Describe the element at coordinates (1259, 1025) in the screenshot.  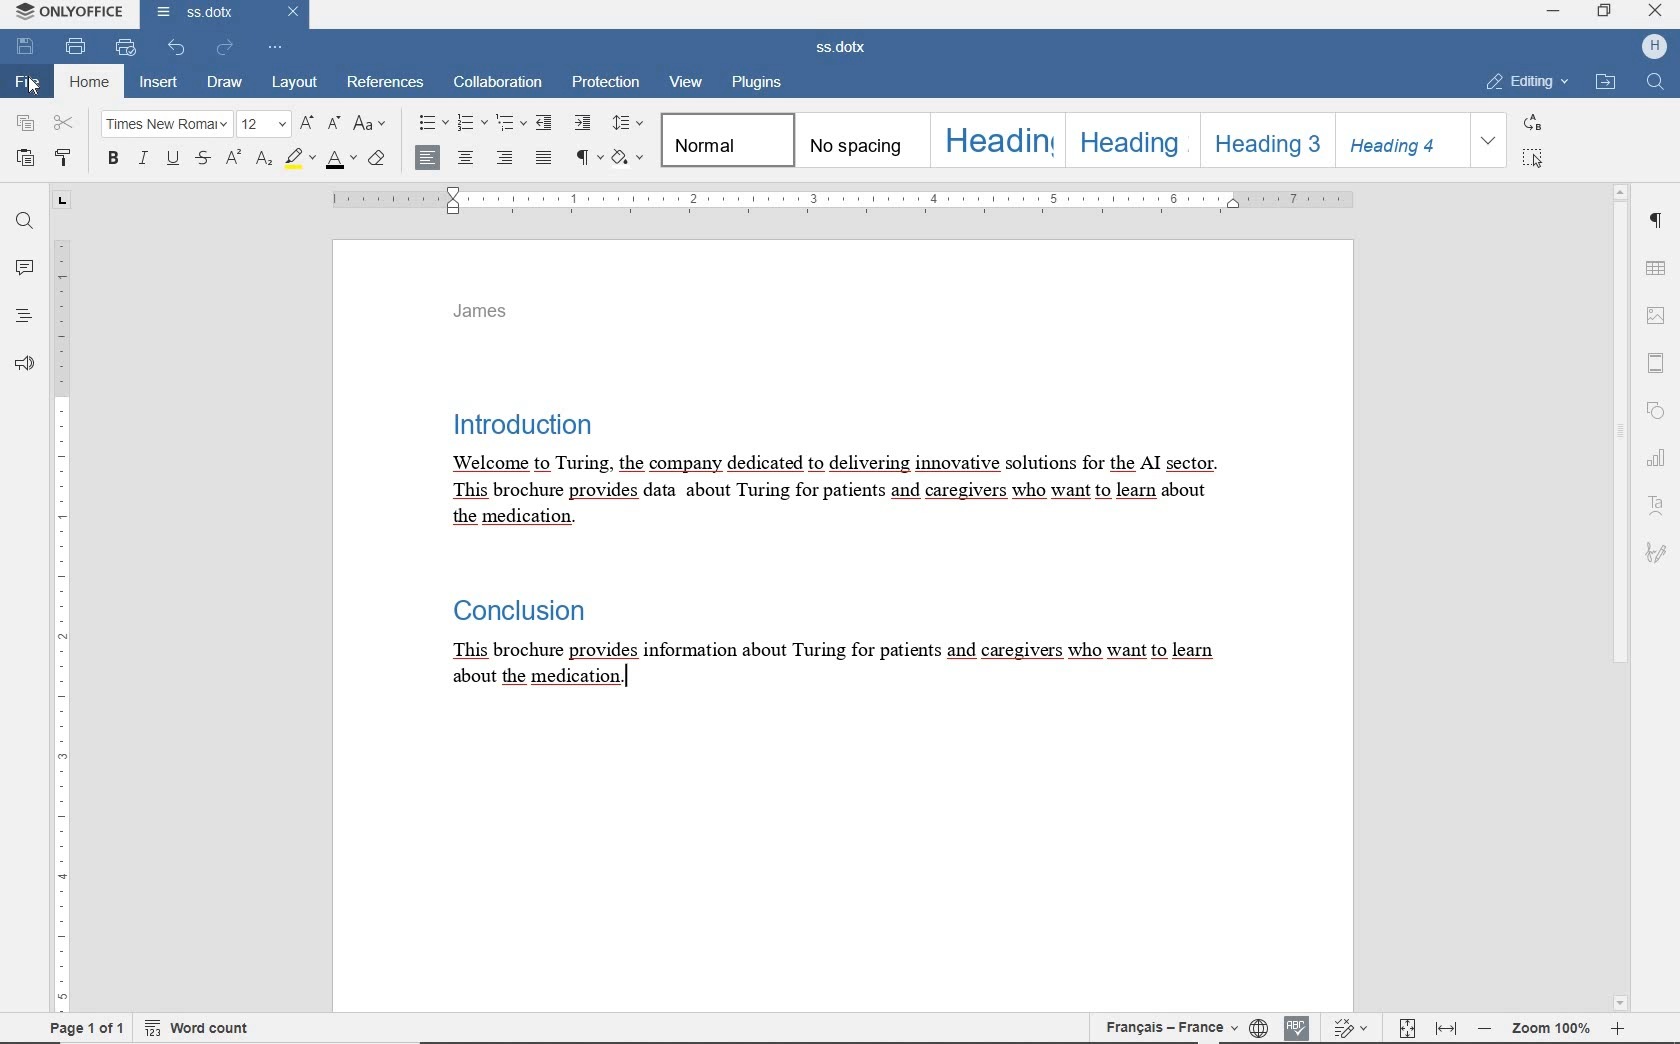
I see `SET DOCUMENT LANGUAGE` at that location.